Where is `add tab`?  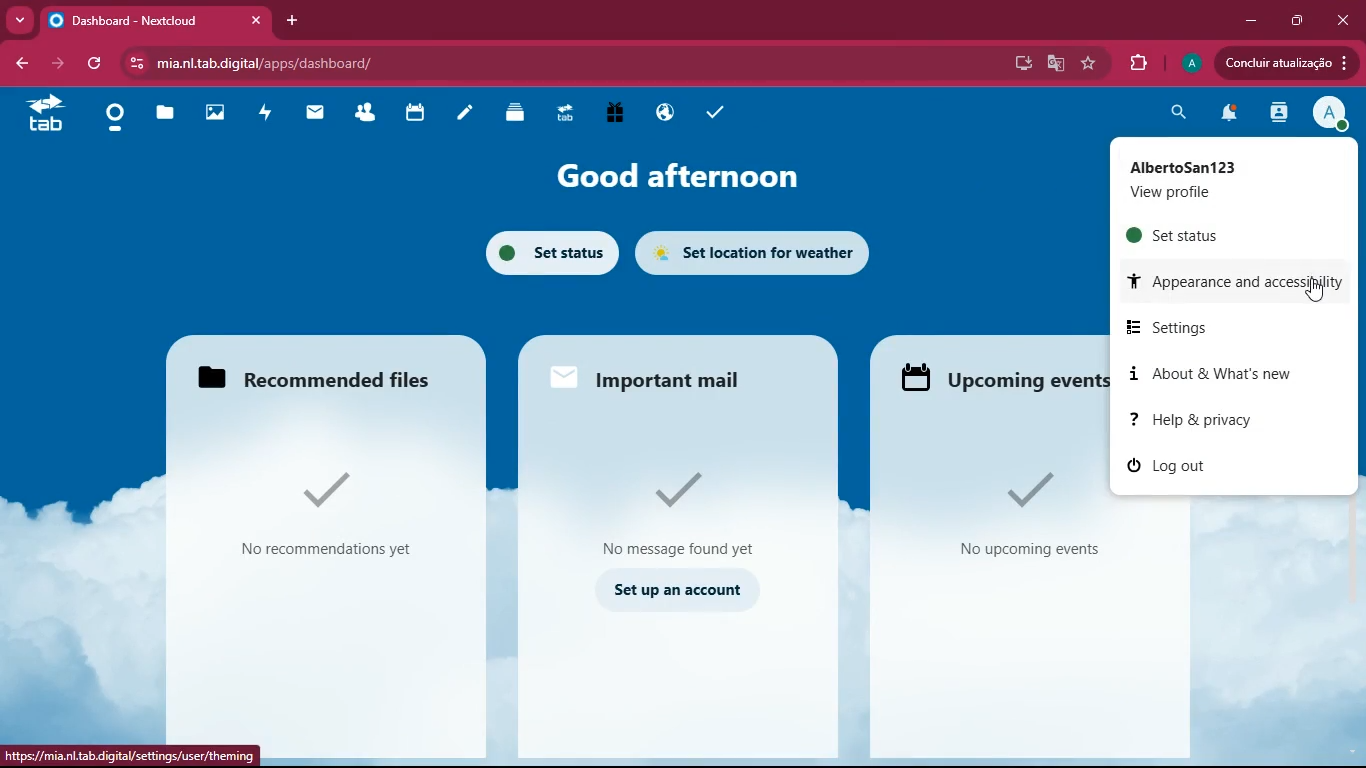
add tab is located at coordinates (294, 22).